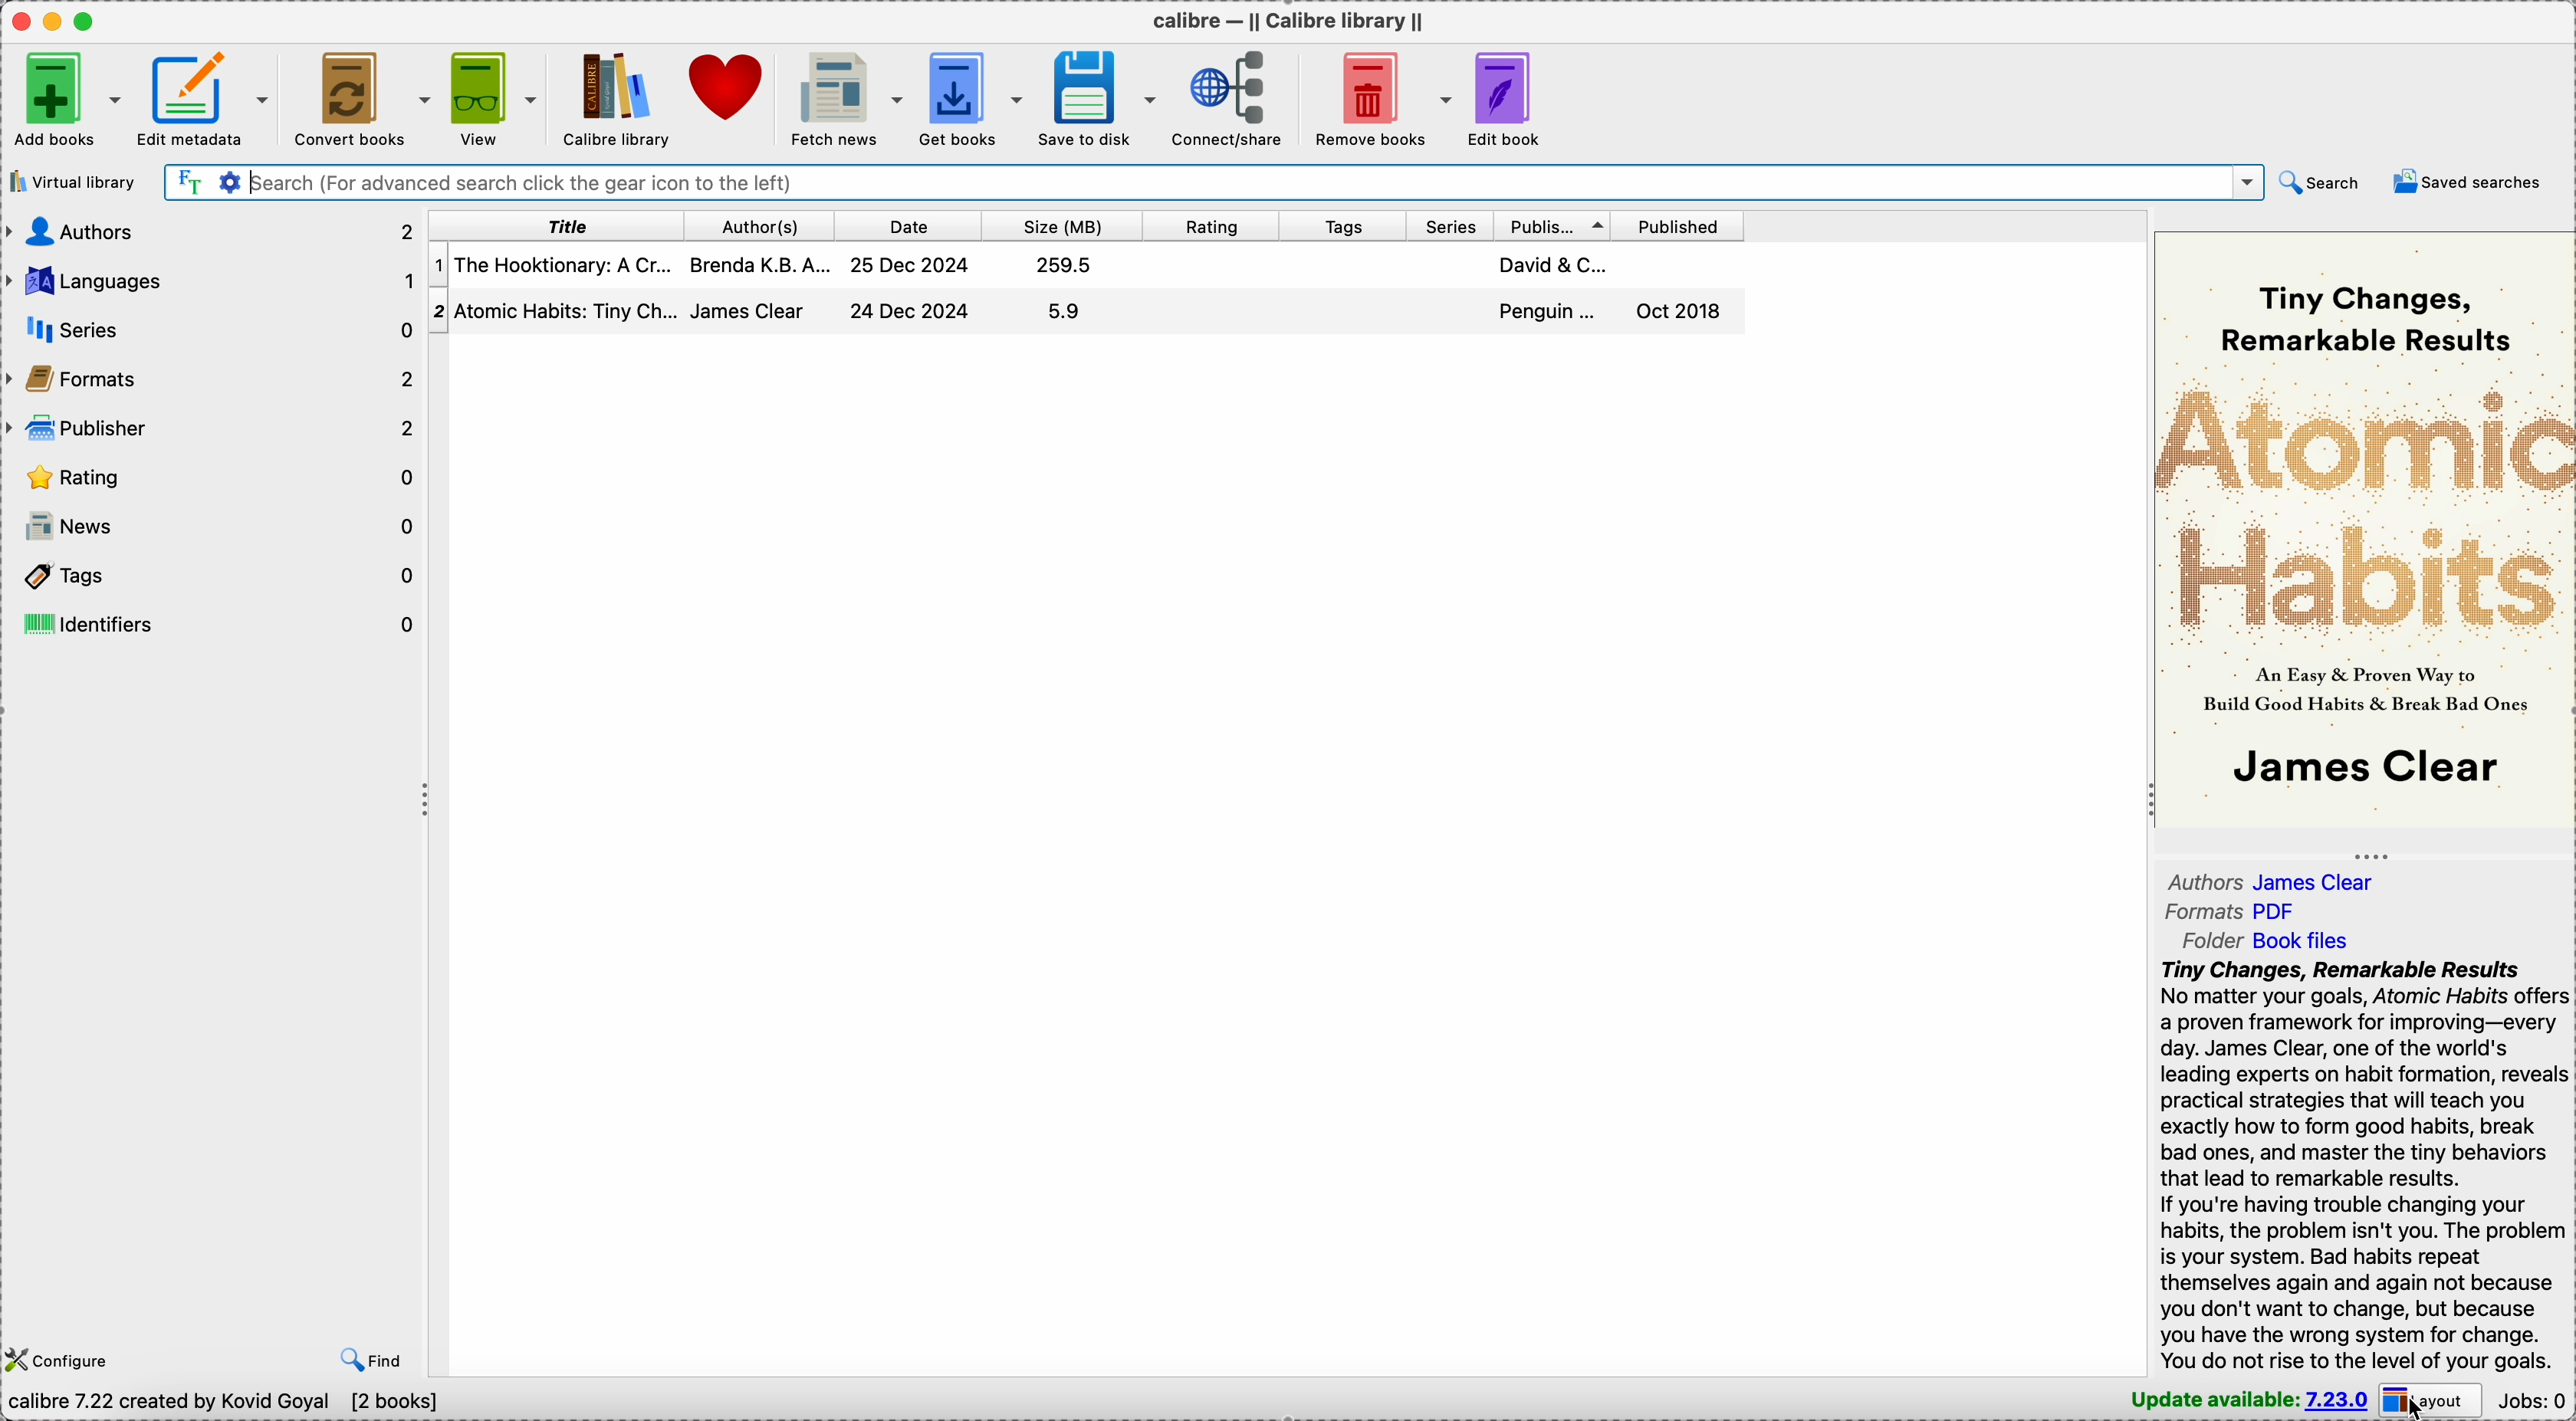 The height and width of the screenshot is (1421, 2576). Describe the element at coordinates (440, 312) in the screenshot. I see `2` at that location.